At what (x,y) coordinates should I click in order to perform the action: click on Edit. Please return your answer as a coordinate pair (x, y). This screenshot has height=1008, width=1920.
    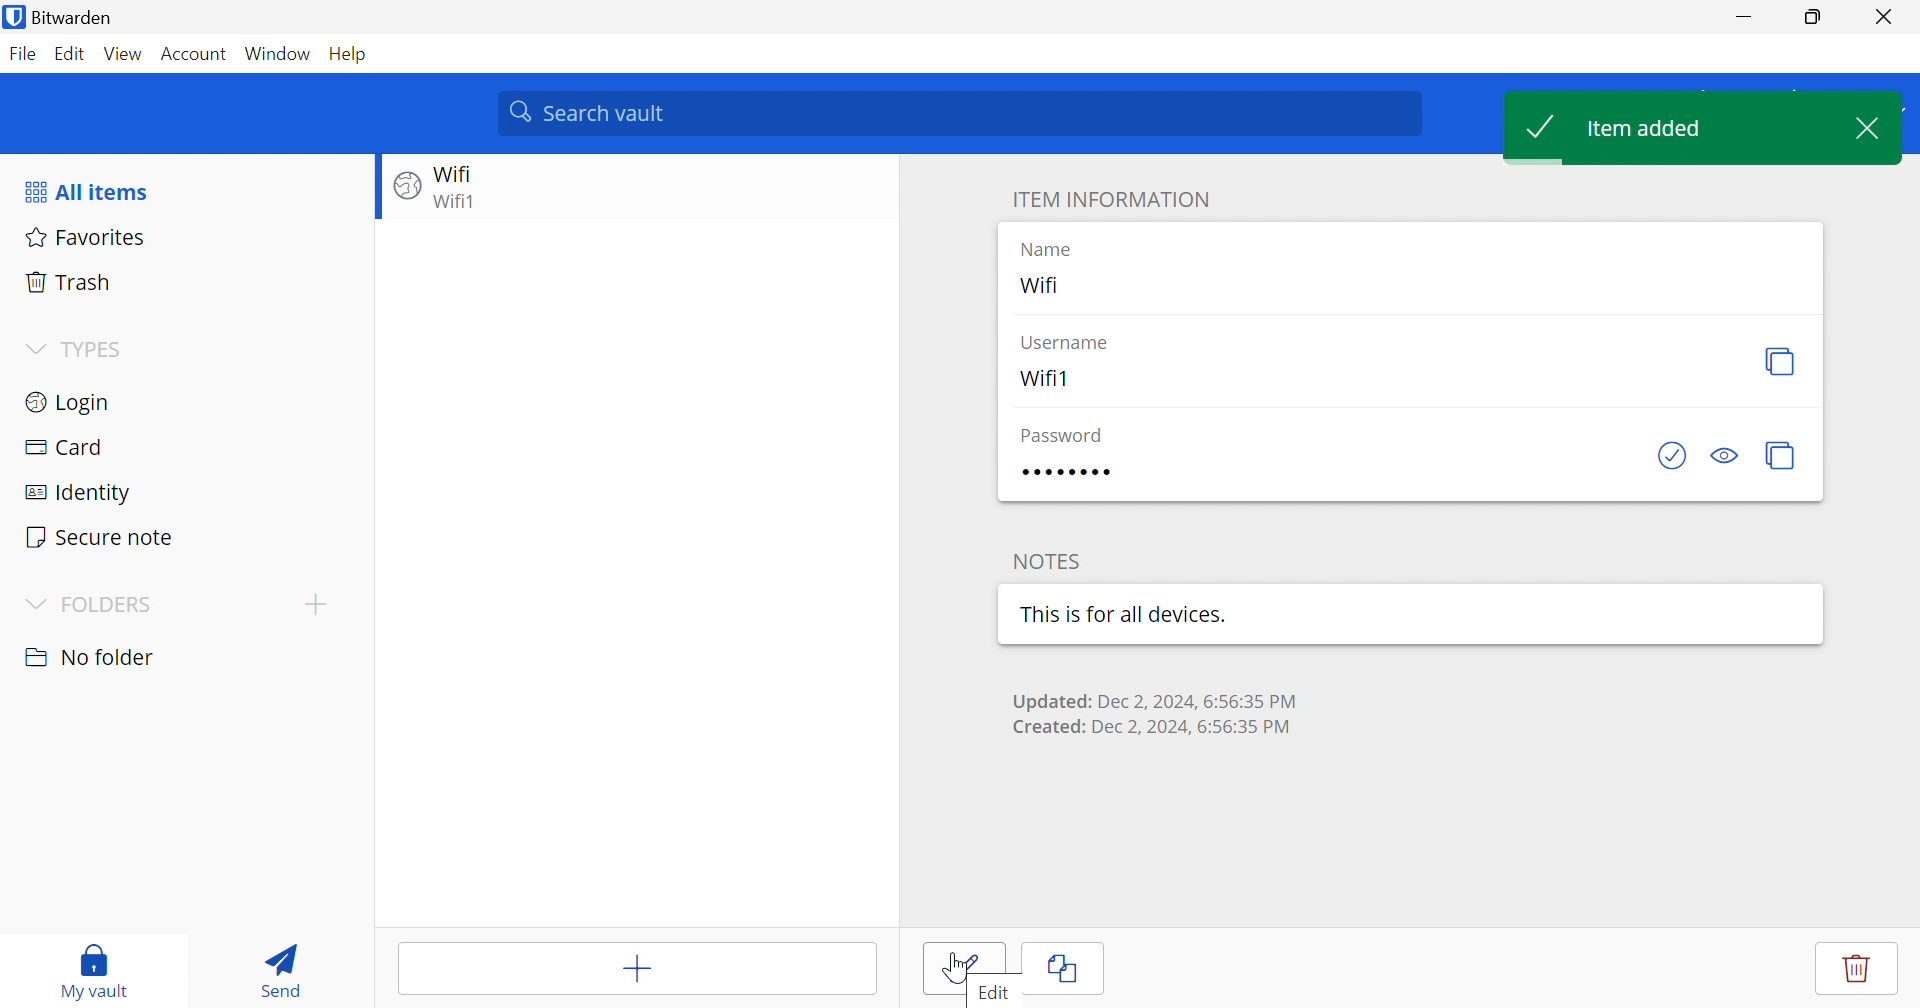
    Looking at the image, I should click on (945, 969).